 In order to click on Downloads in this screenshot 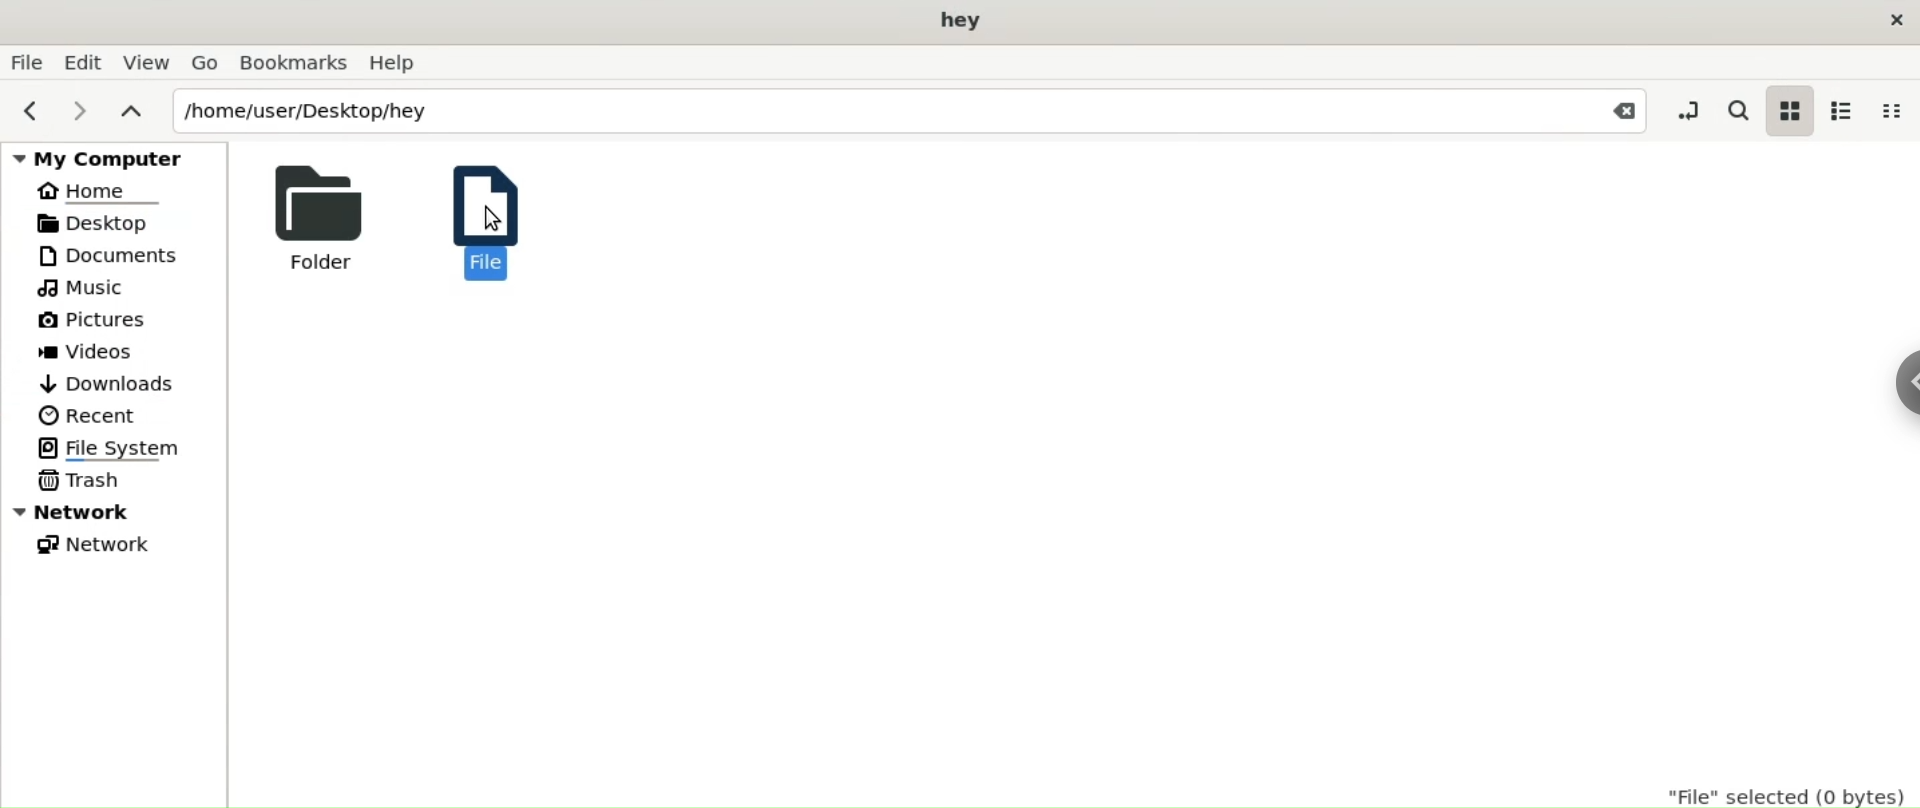, I will do `click(102, 382)`.